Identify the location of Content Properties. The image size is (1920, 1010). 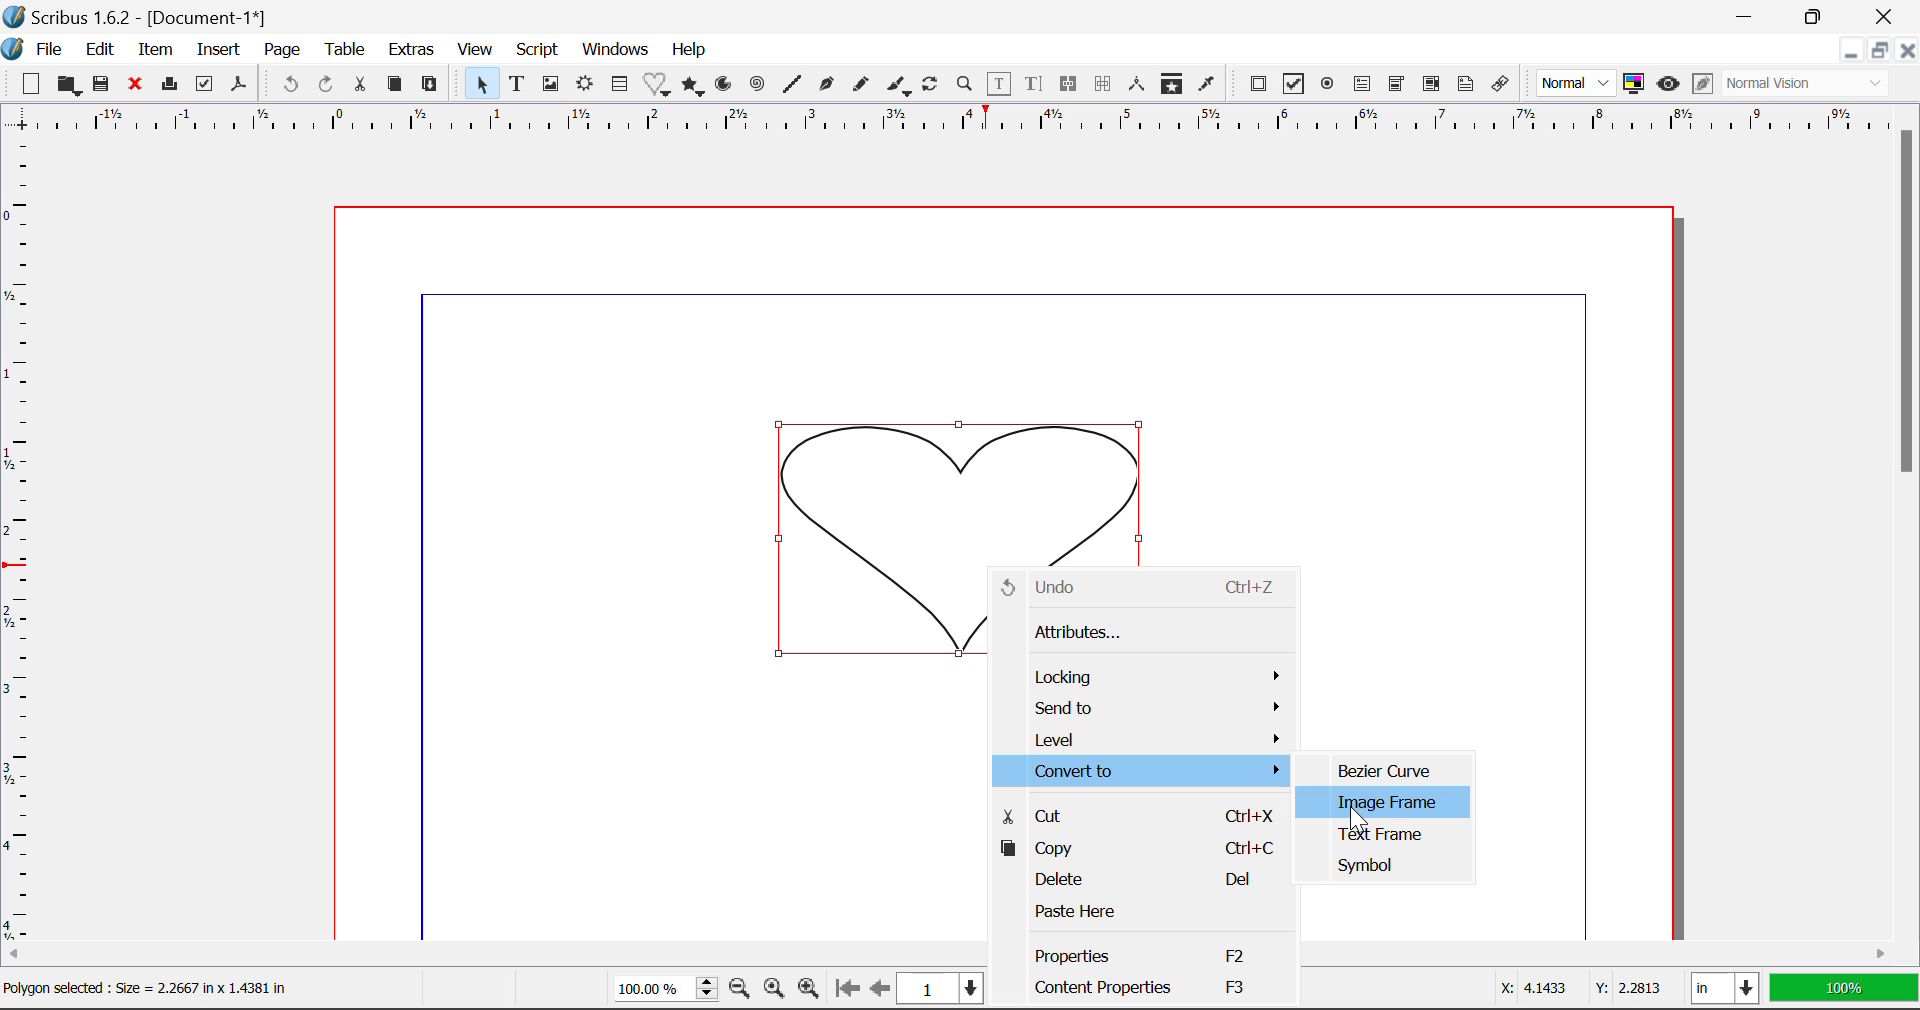
(1141, 988).